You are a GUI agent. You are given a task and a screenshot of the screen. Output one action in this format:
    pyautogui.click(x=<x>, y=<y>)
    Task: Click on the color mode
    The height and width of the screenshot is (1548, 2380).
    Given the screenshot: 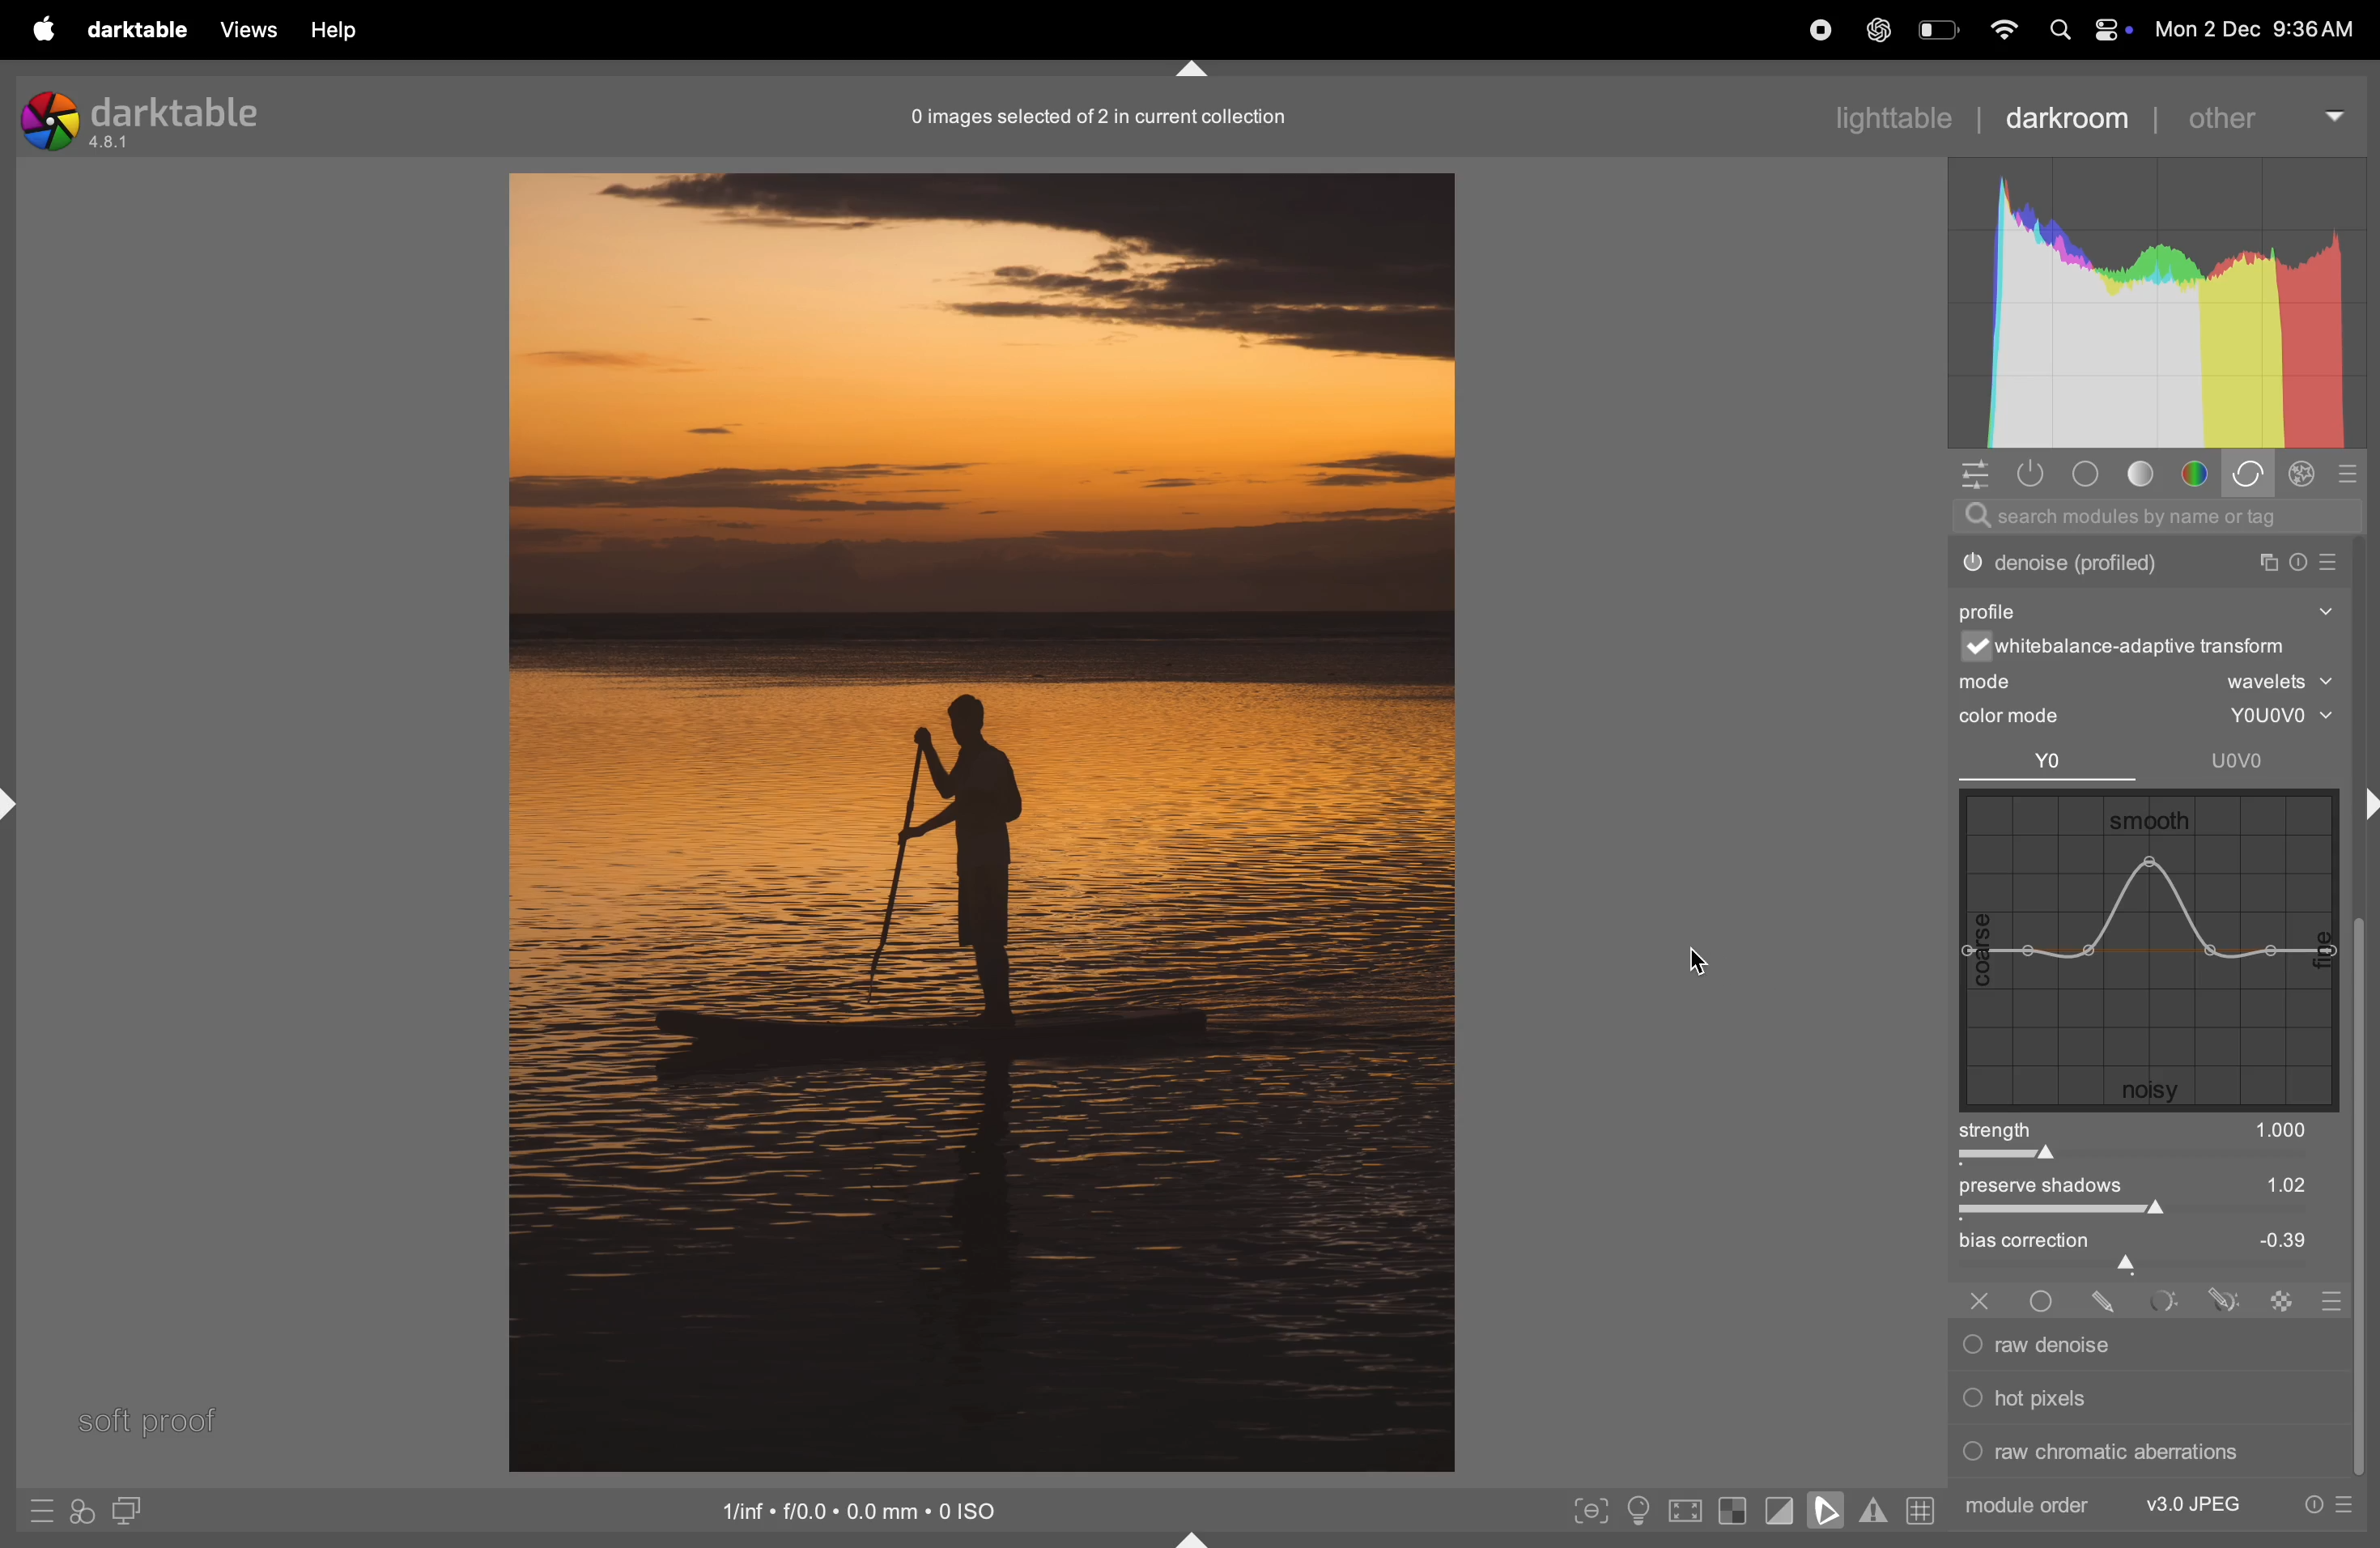 What is the action you would take?
    pyautogui.click(x=2029, y=717)
    